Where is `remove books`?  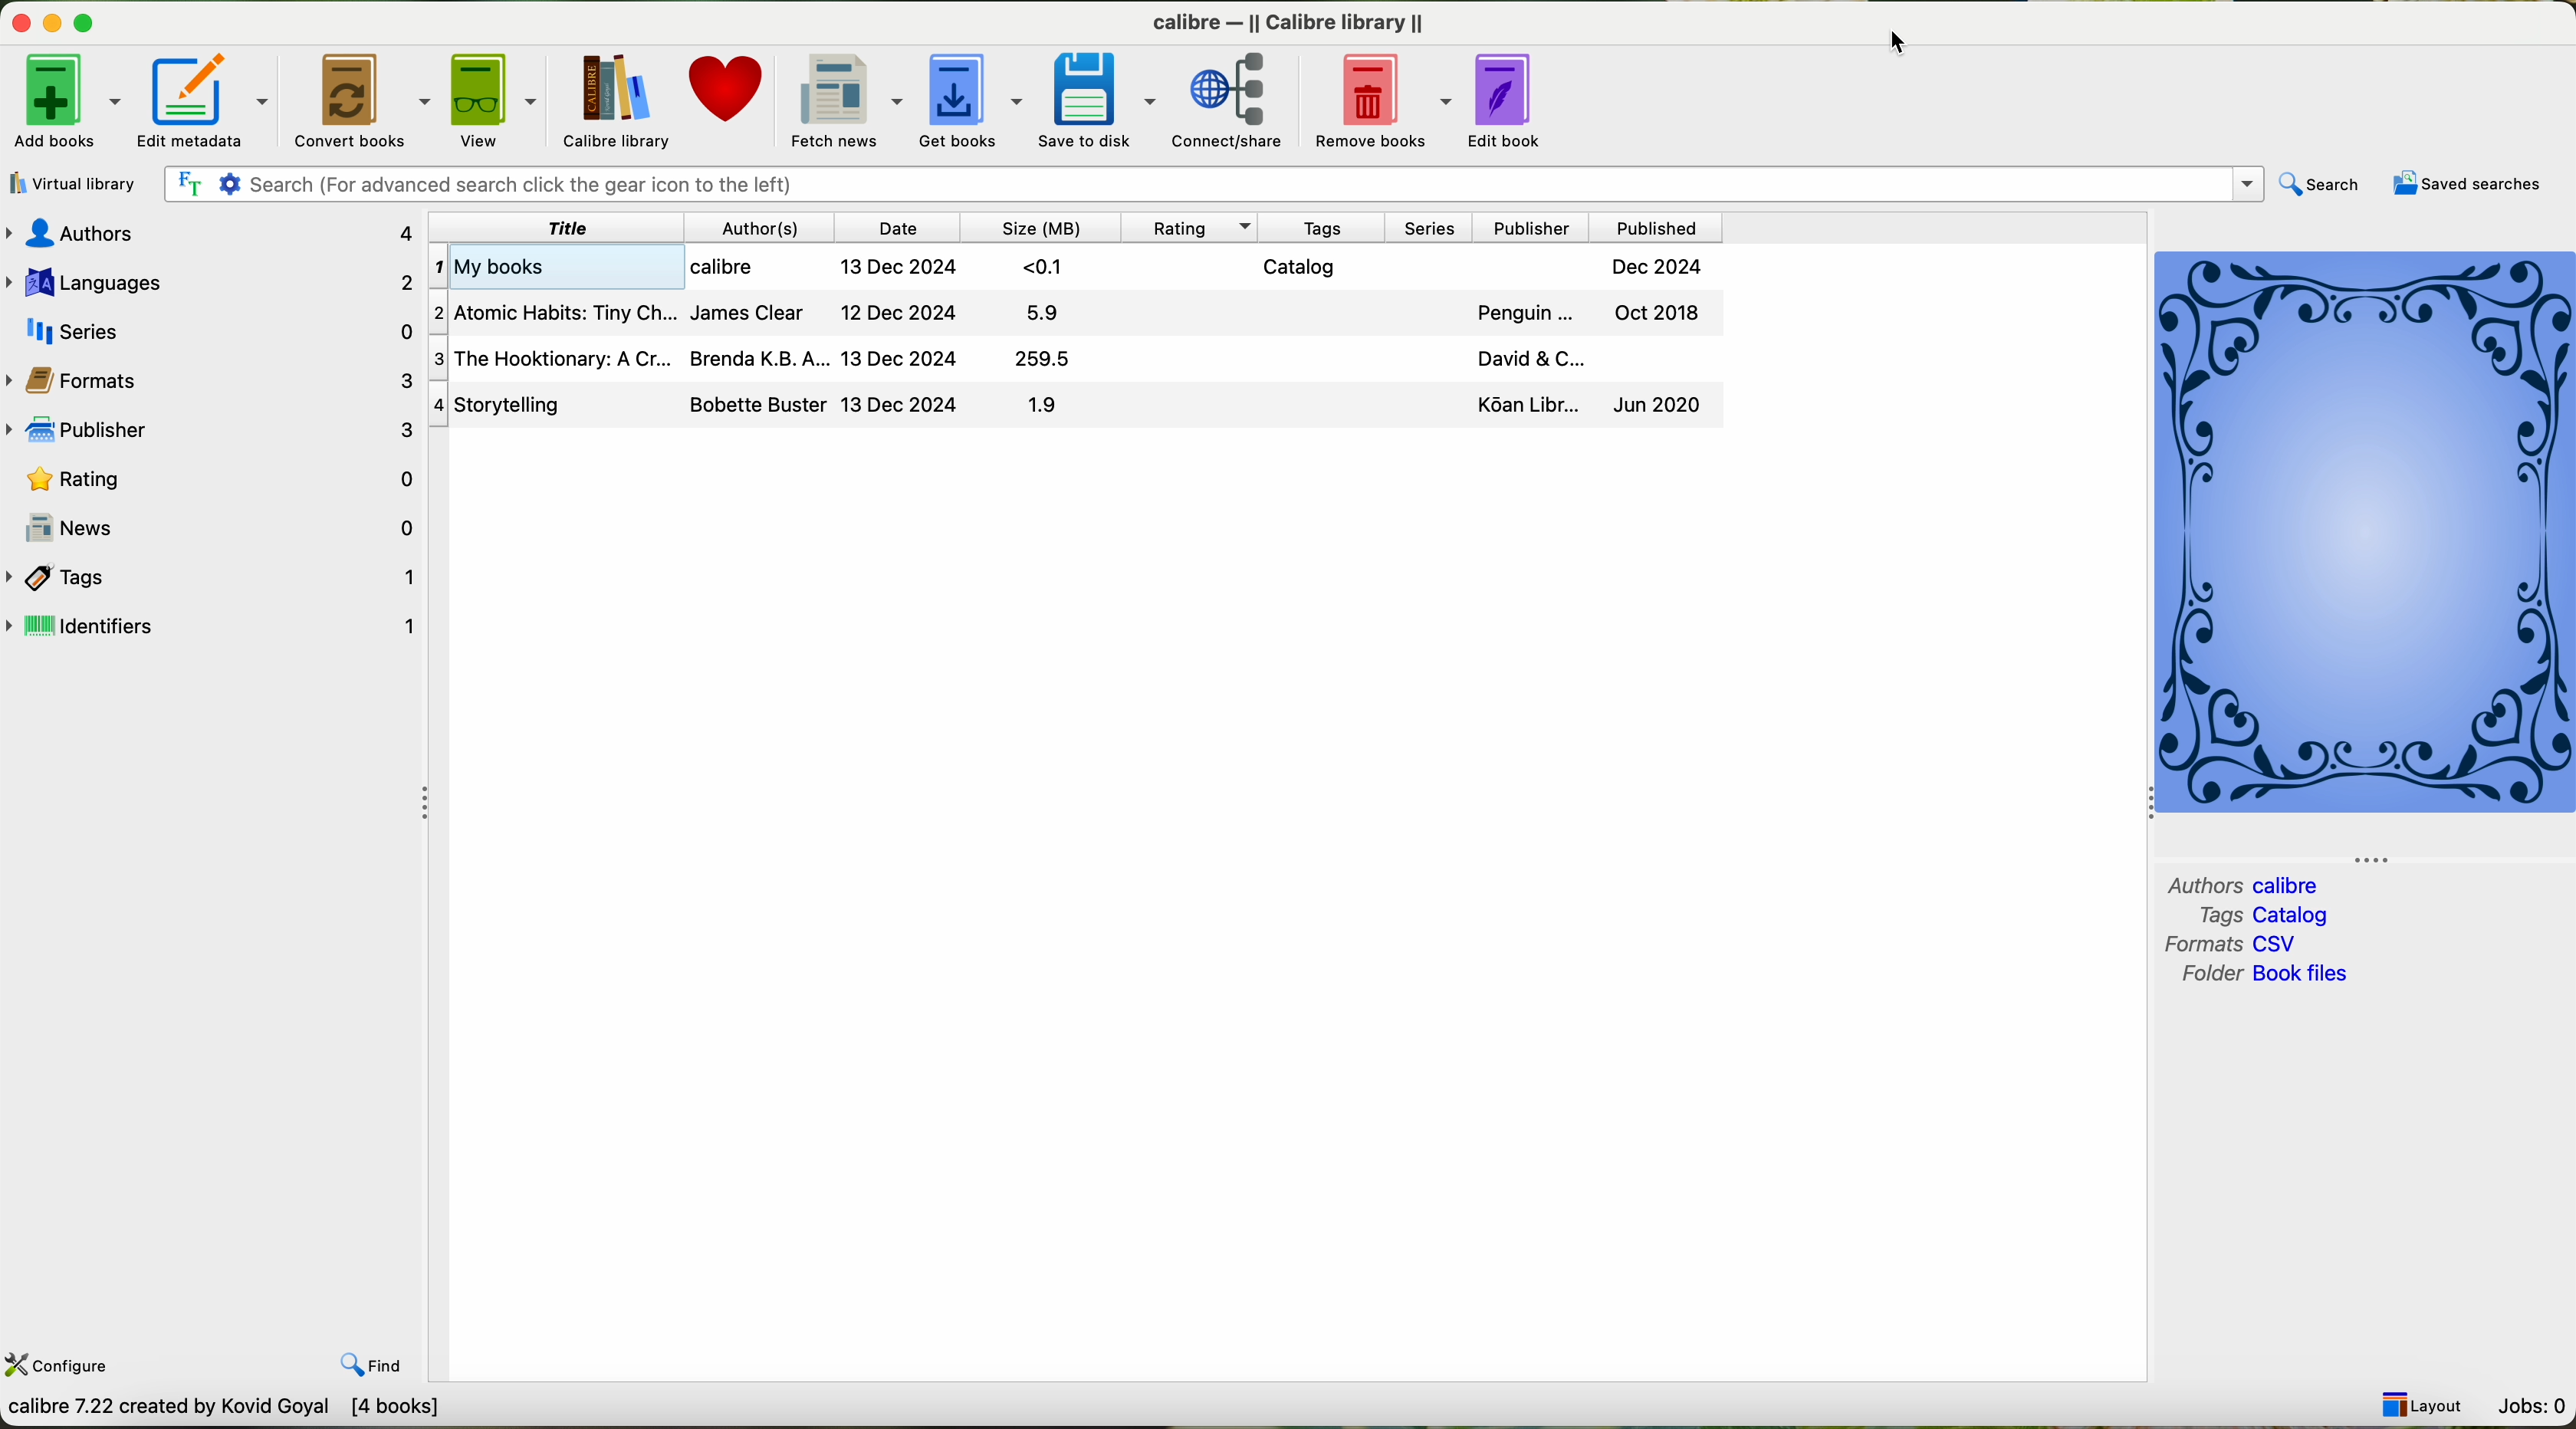
remove books is located at coordinates (1384, 101).